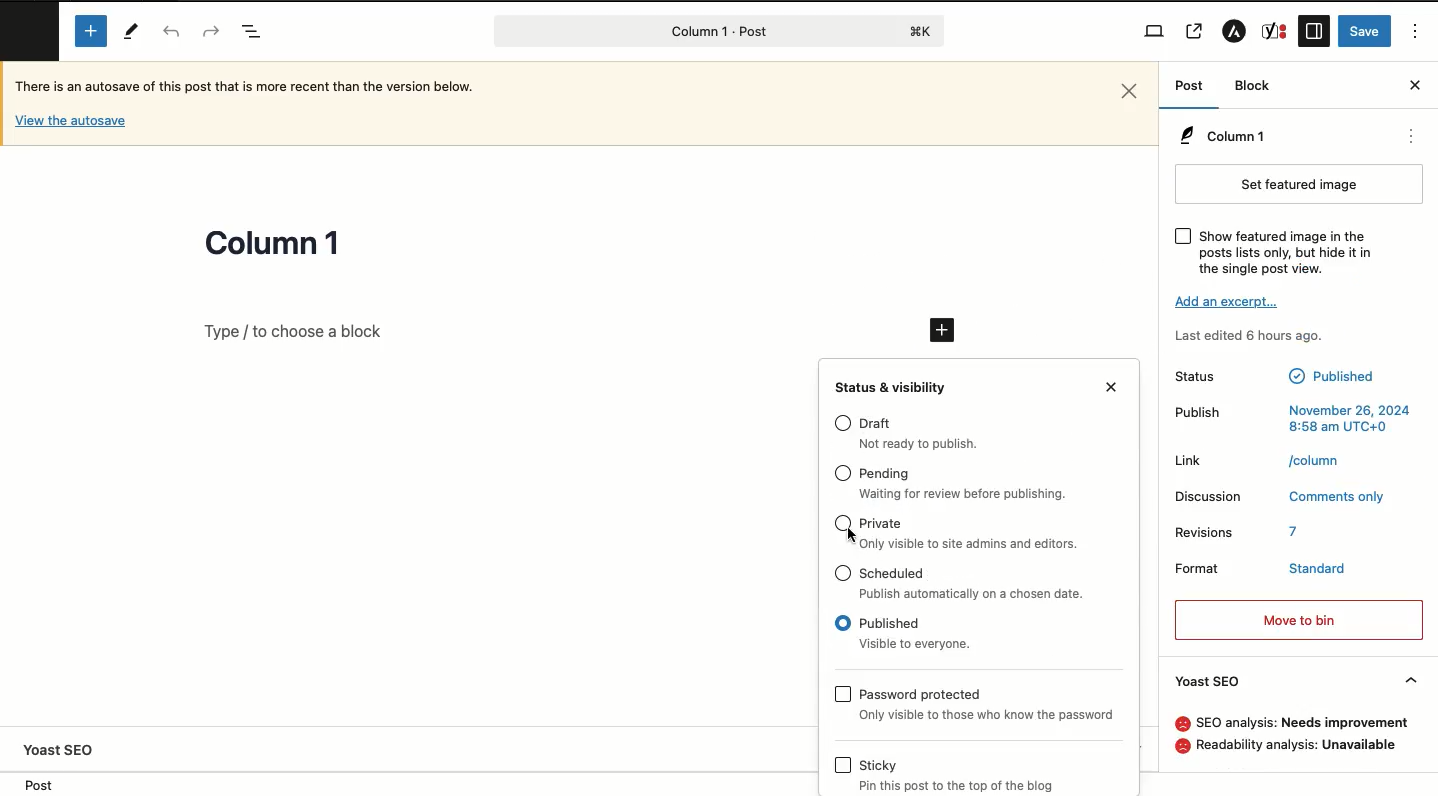 The image size is (1438, 796). I want to click on show featured image, so click(1287, 253).